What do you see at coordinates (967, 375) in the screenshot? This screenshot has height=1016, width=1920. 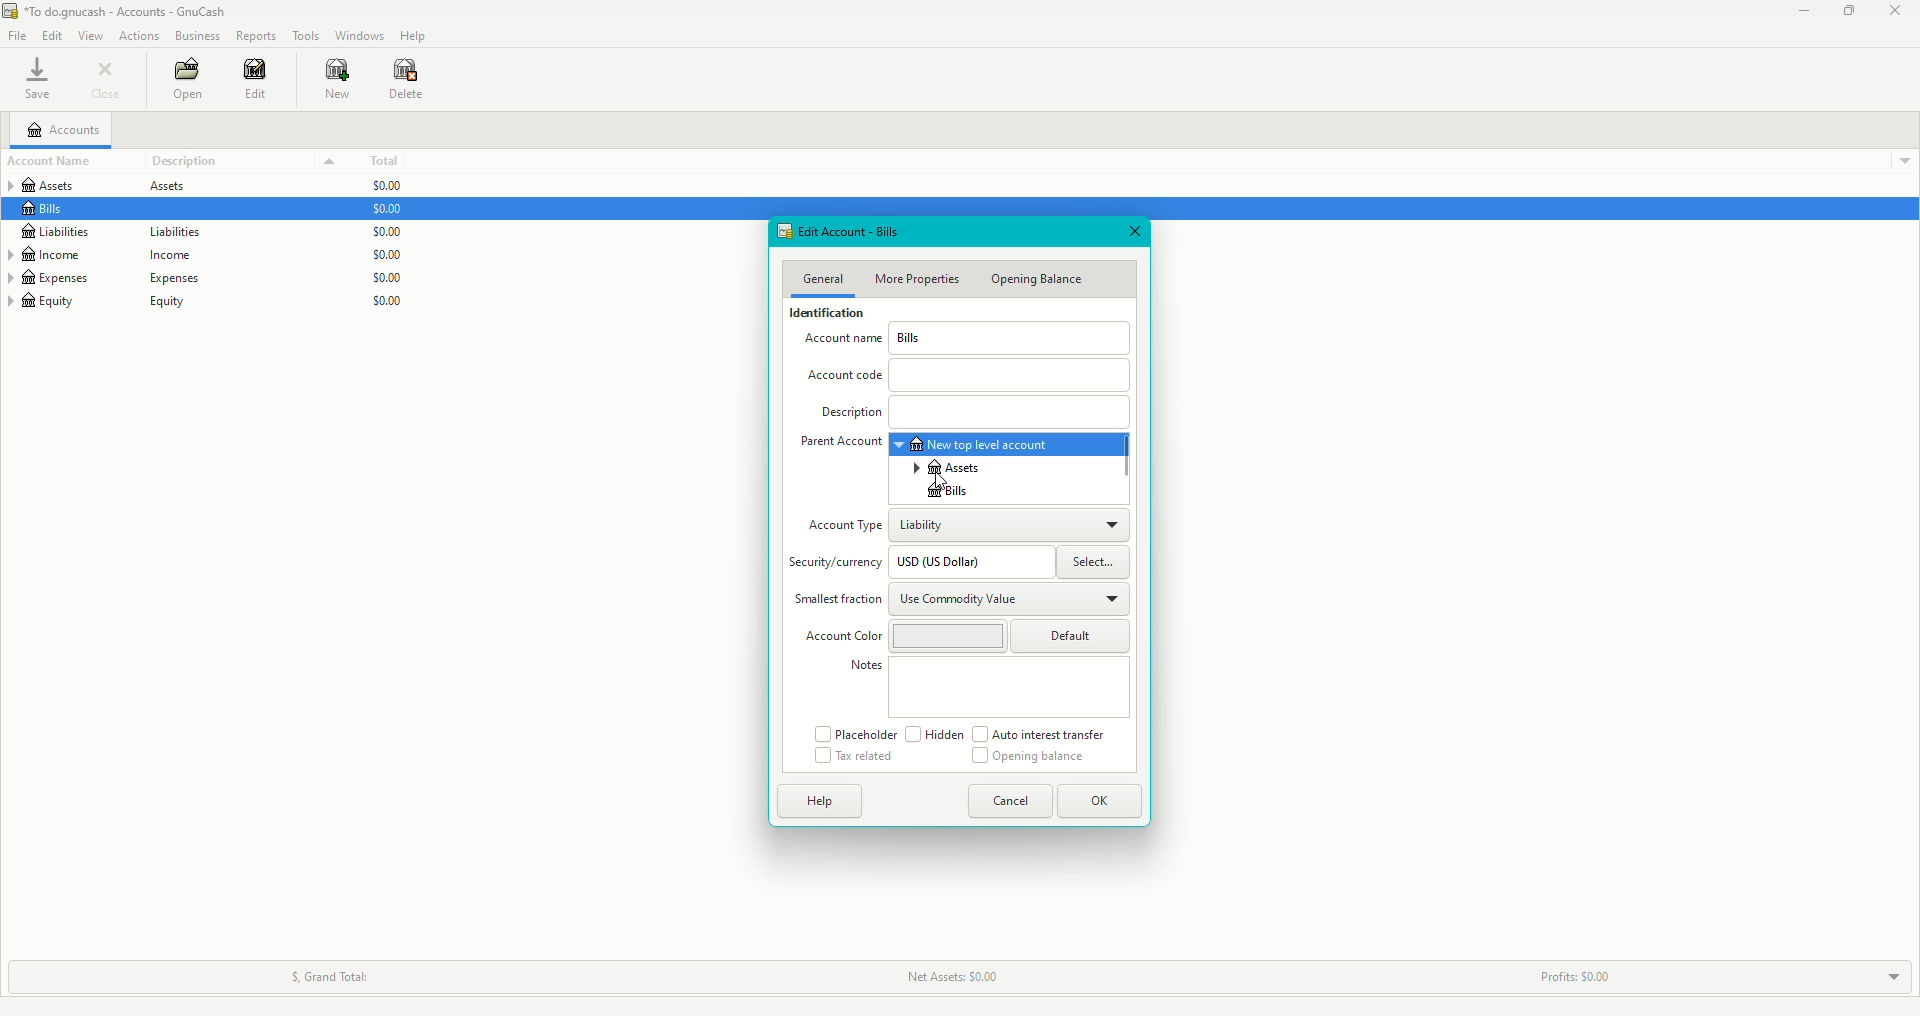 I see `Account code` at bounding box center [967, 375].